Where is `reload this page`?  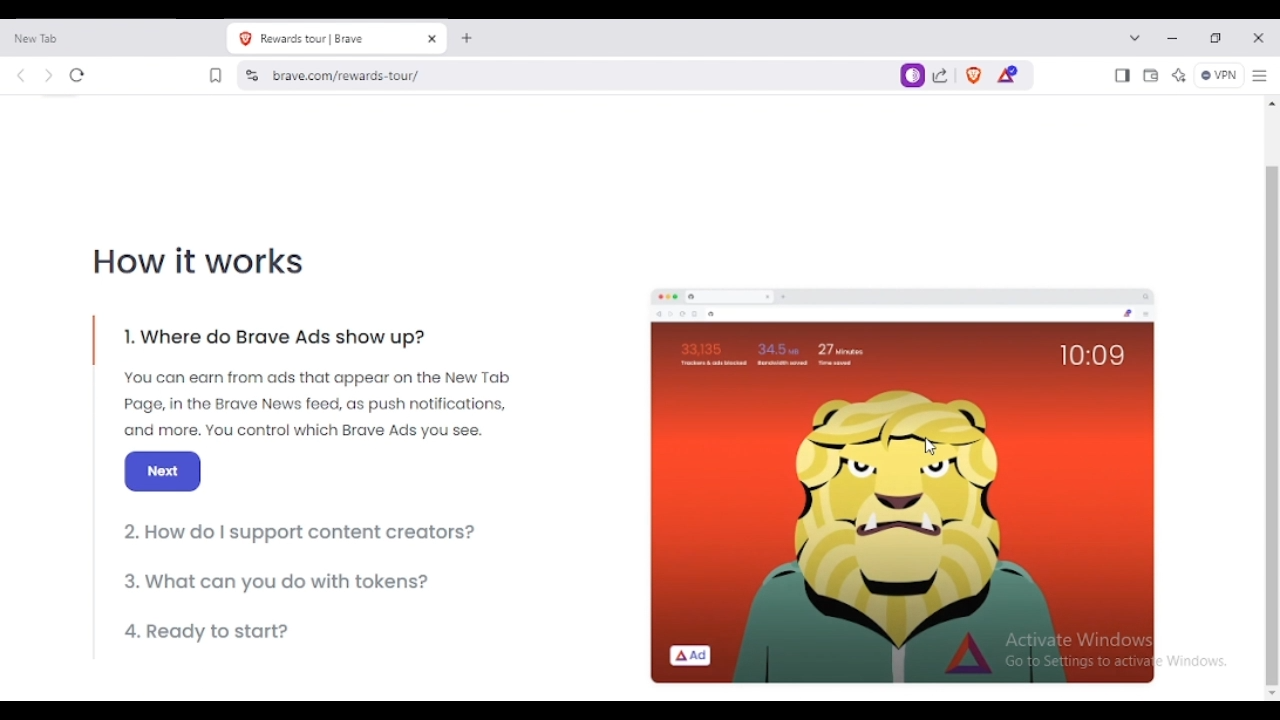 reload this page is located at coordinates (78, 75).